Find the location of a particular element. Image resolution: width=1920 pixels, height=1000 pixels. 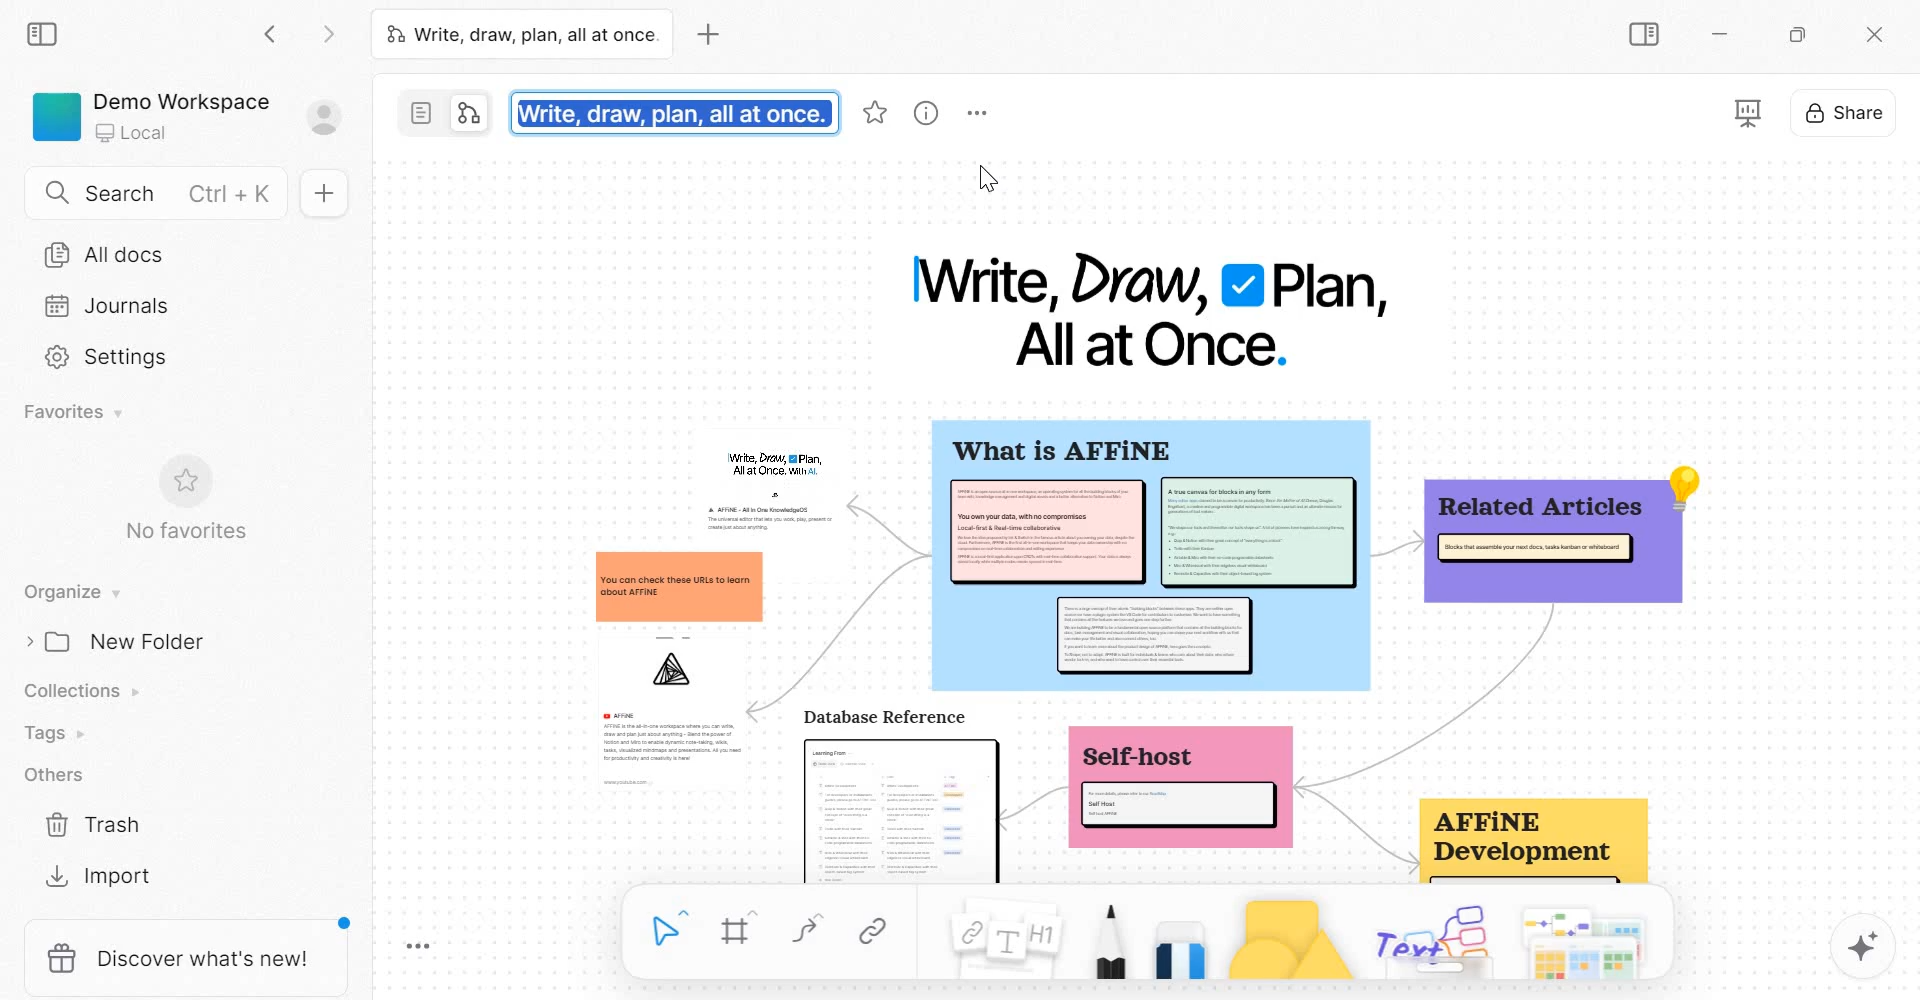

All docs is located at coordinates (175, 254).